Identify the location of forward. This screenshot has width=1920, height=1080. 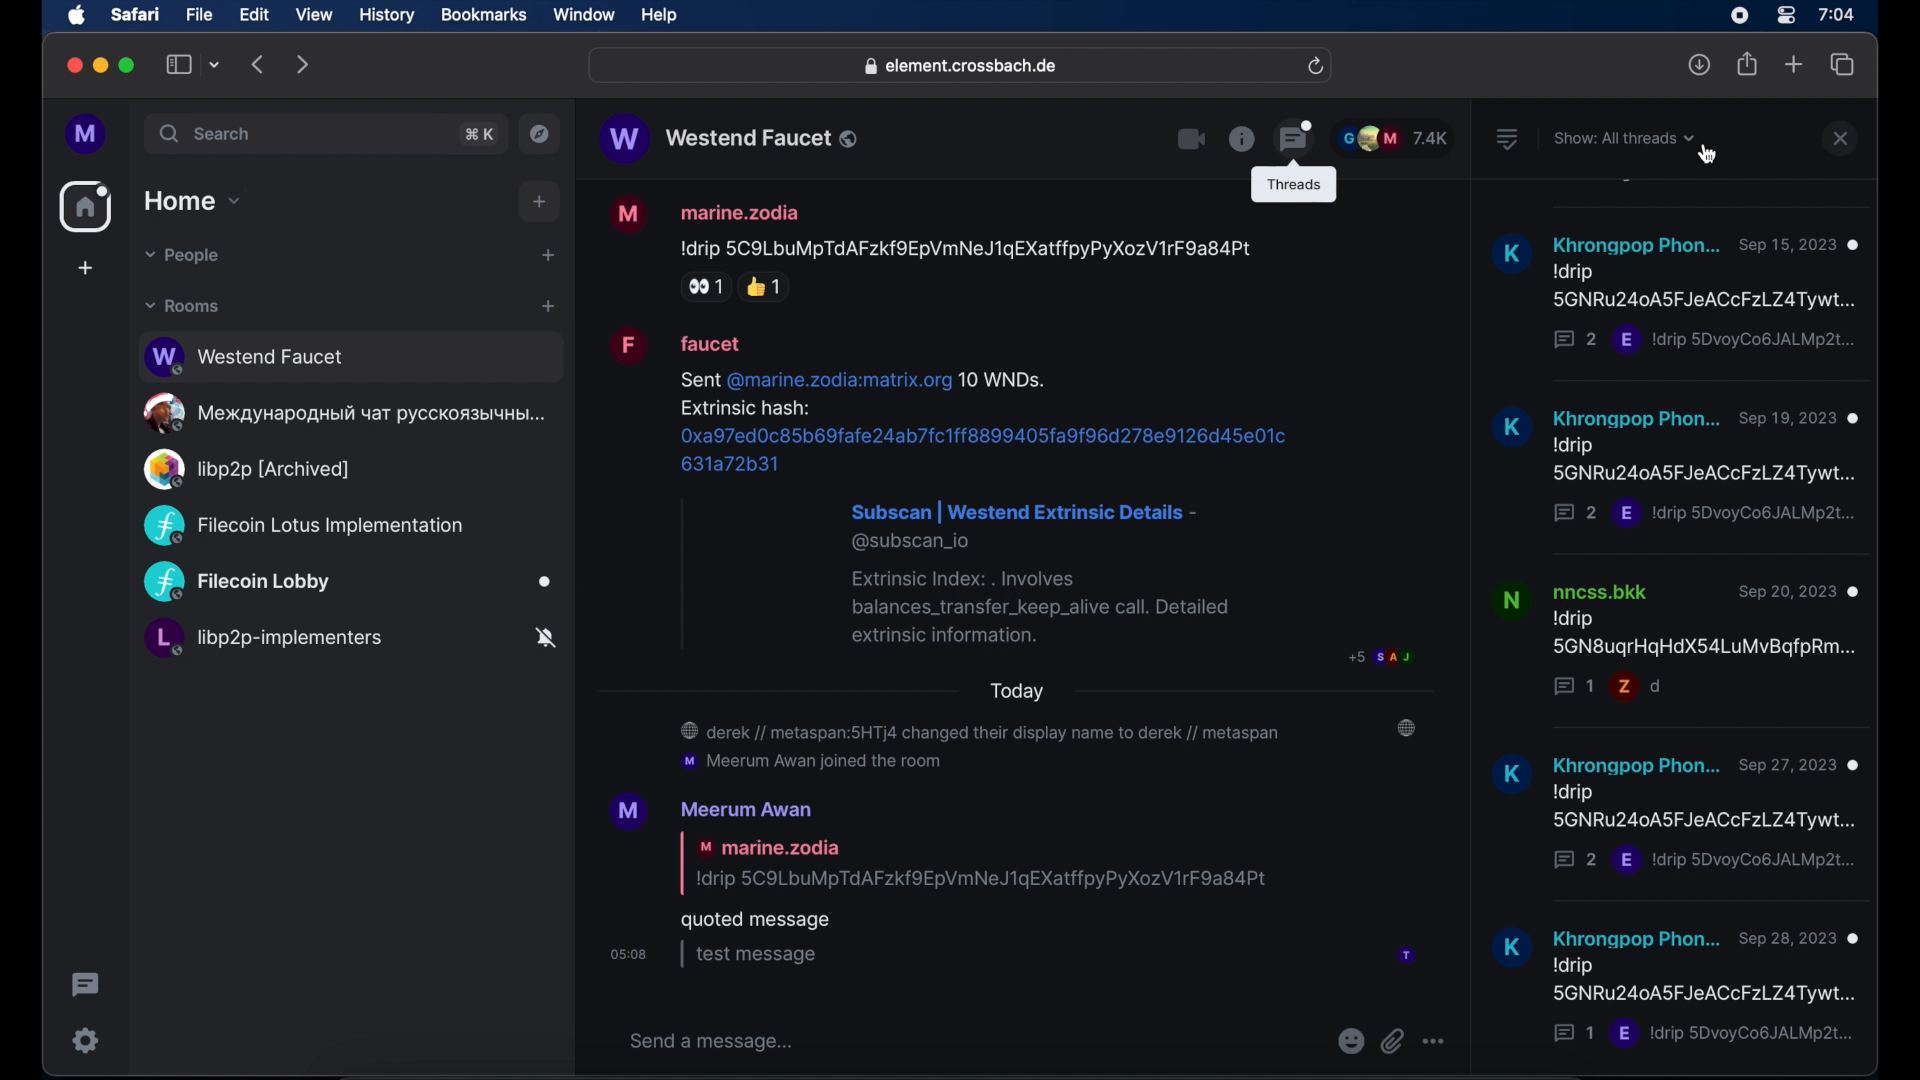
(305, 65).